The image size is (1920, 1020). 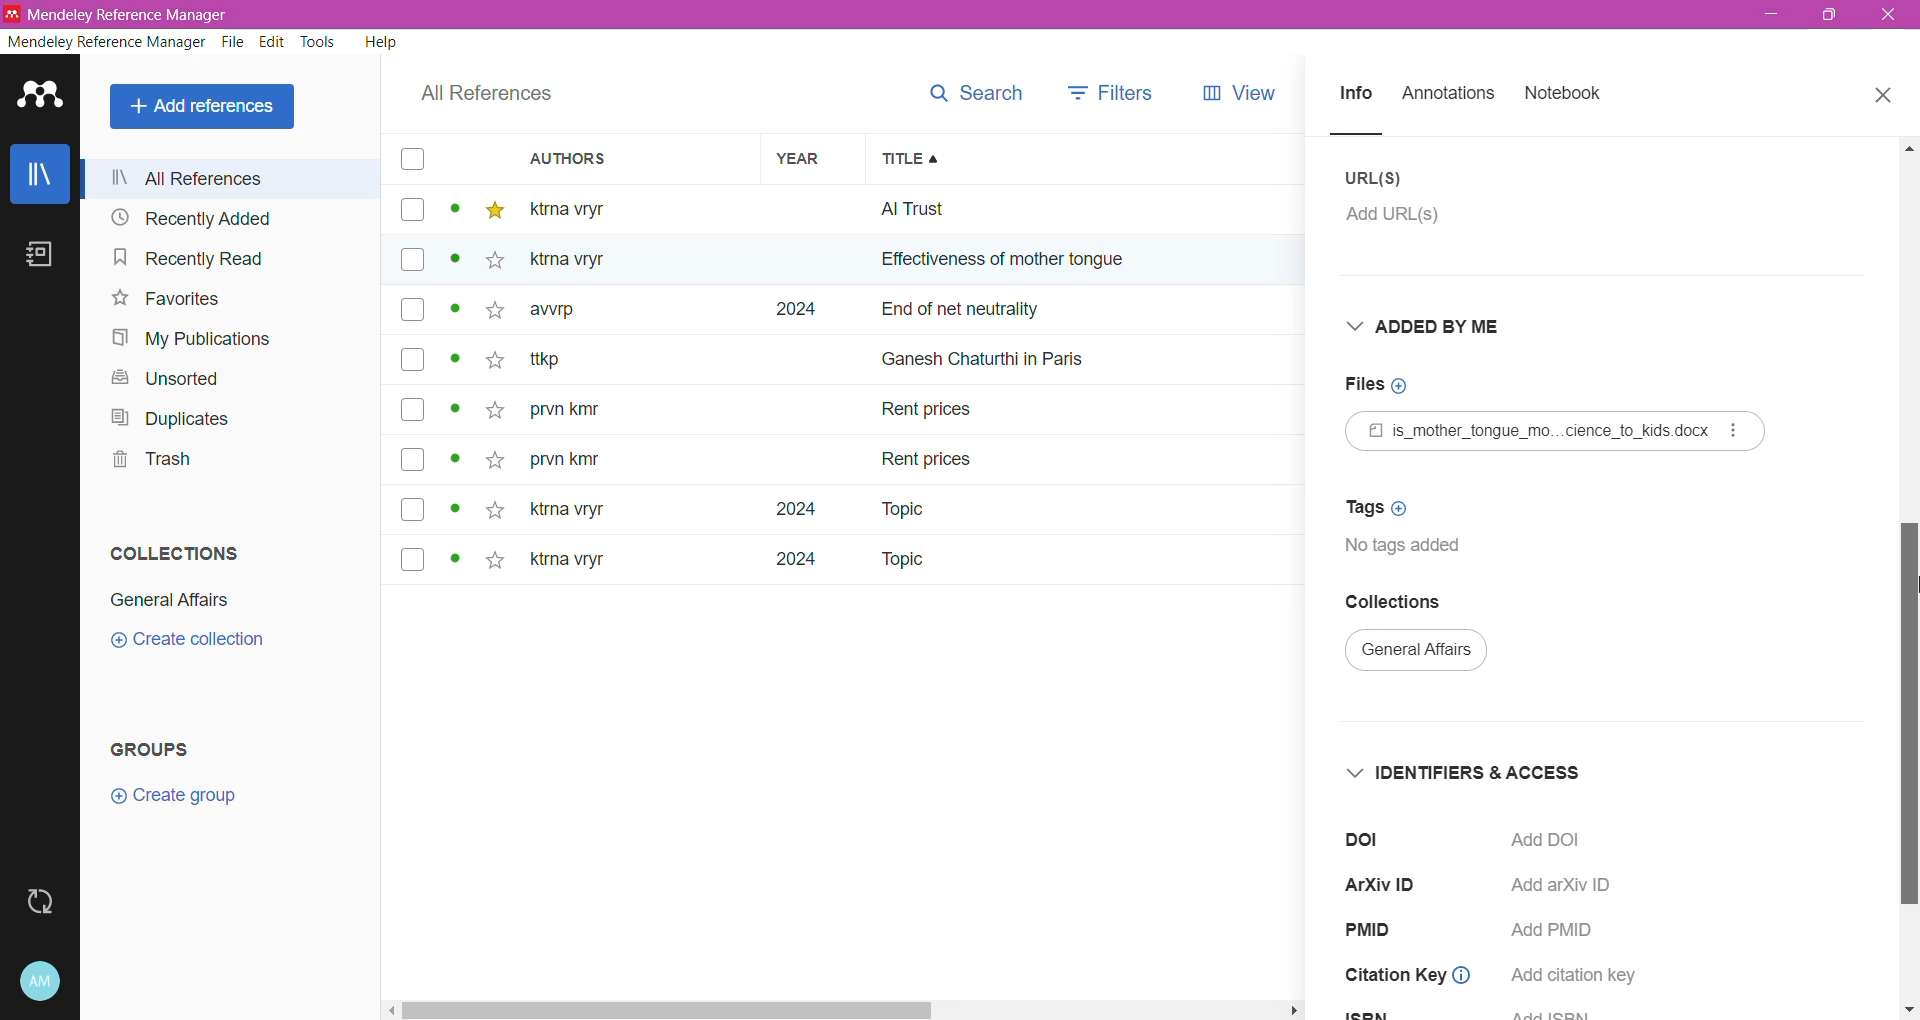 I want to click on Rent prices, so click(x=930, y=413).